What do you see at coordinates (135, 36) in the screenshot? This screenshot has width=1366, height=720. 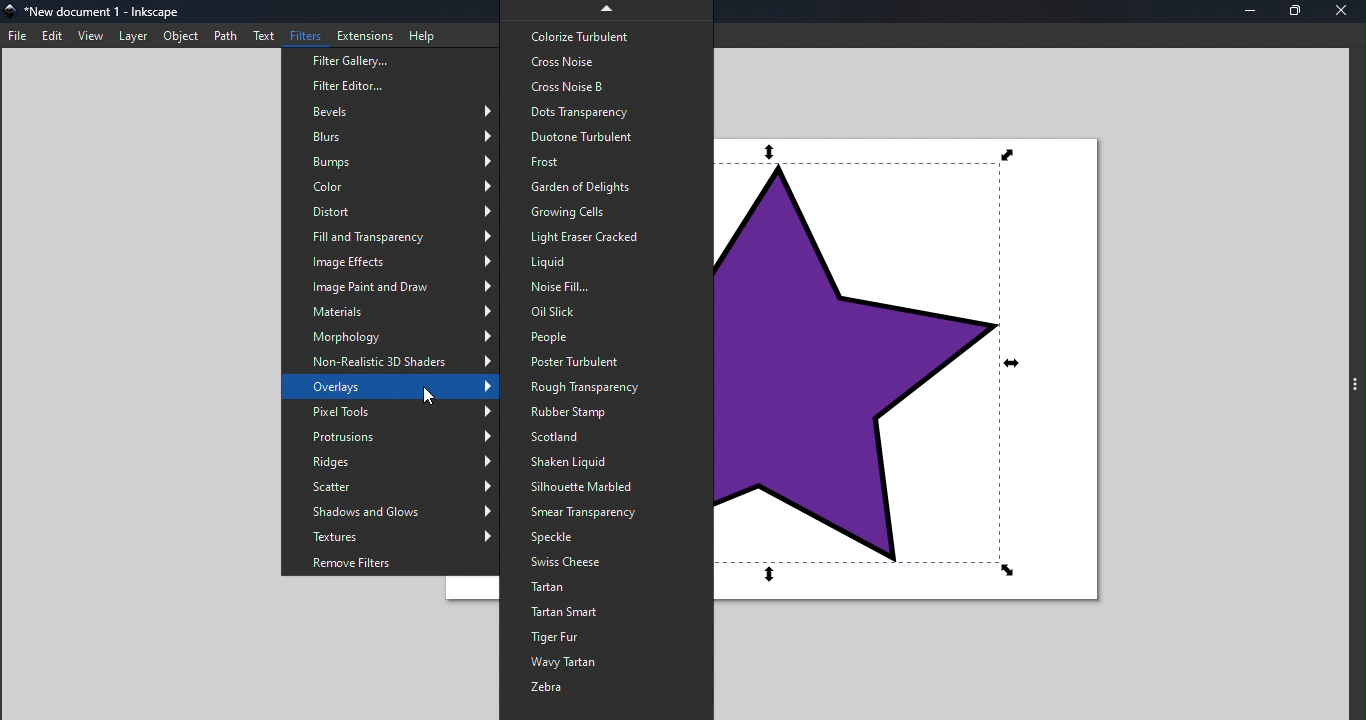 I see `Layer` at bounding box center [135, 36].